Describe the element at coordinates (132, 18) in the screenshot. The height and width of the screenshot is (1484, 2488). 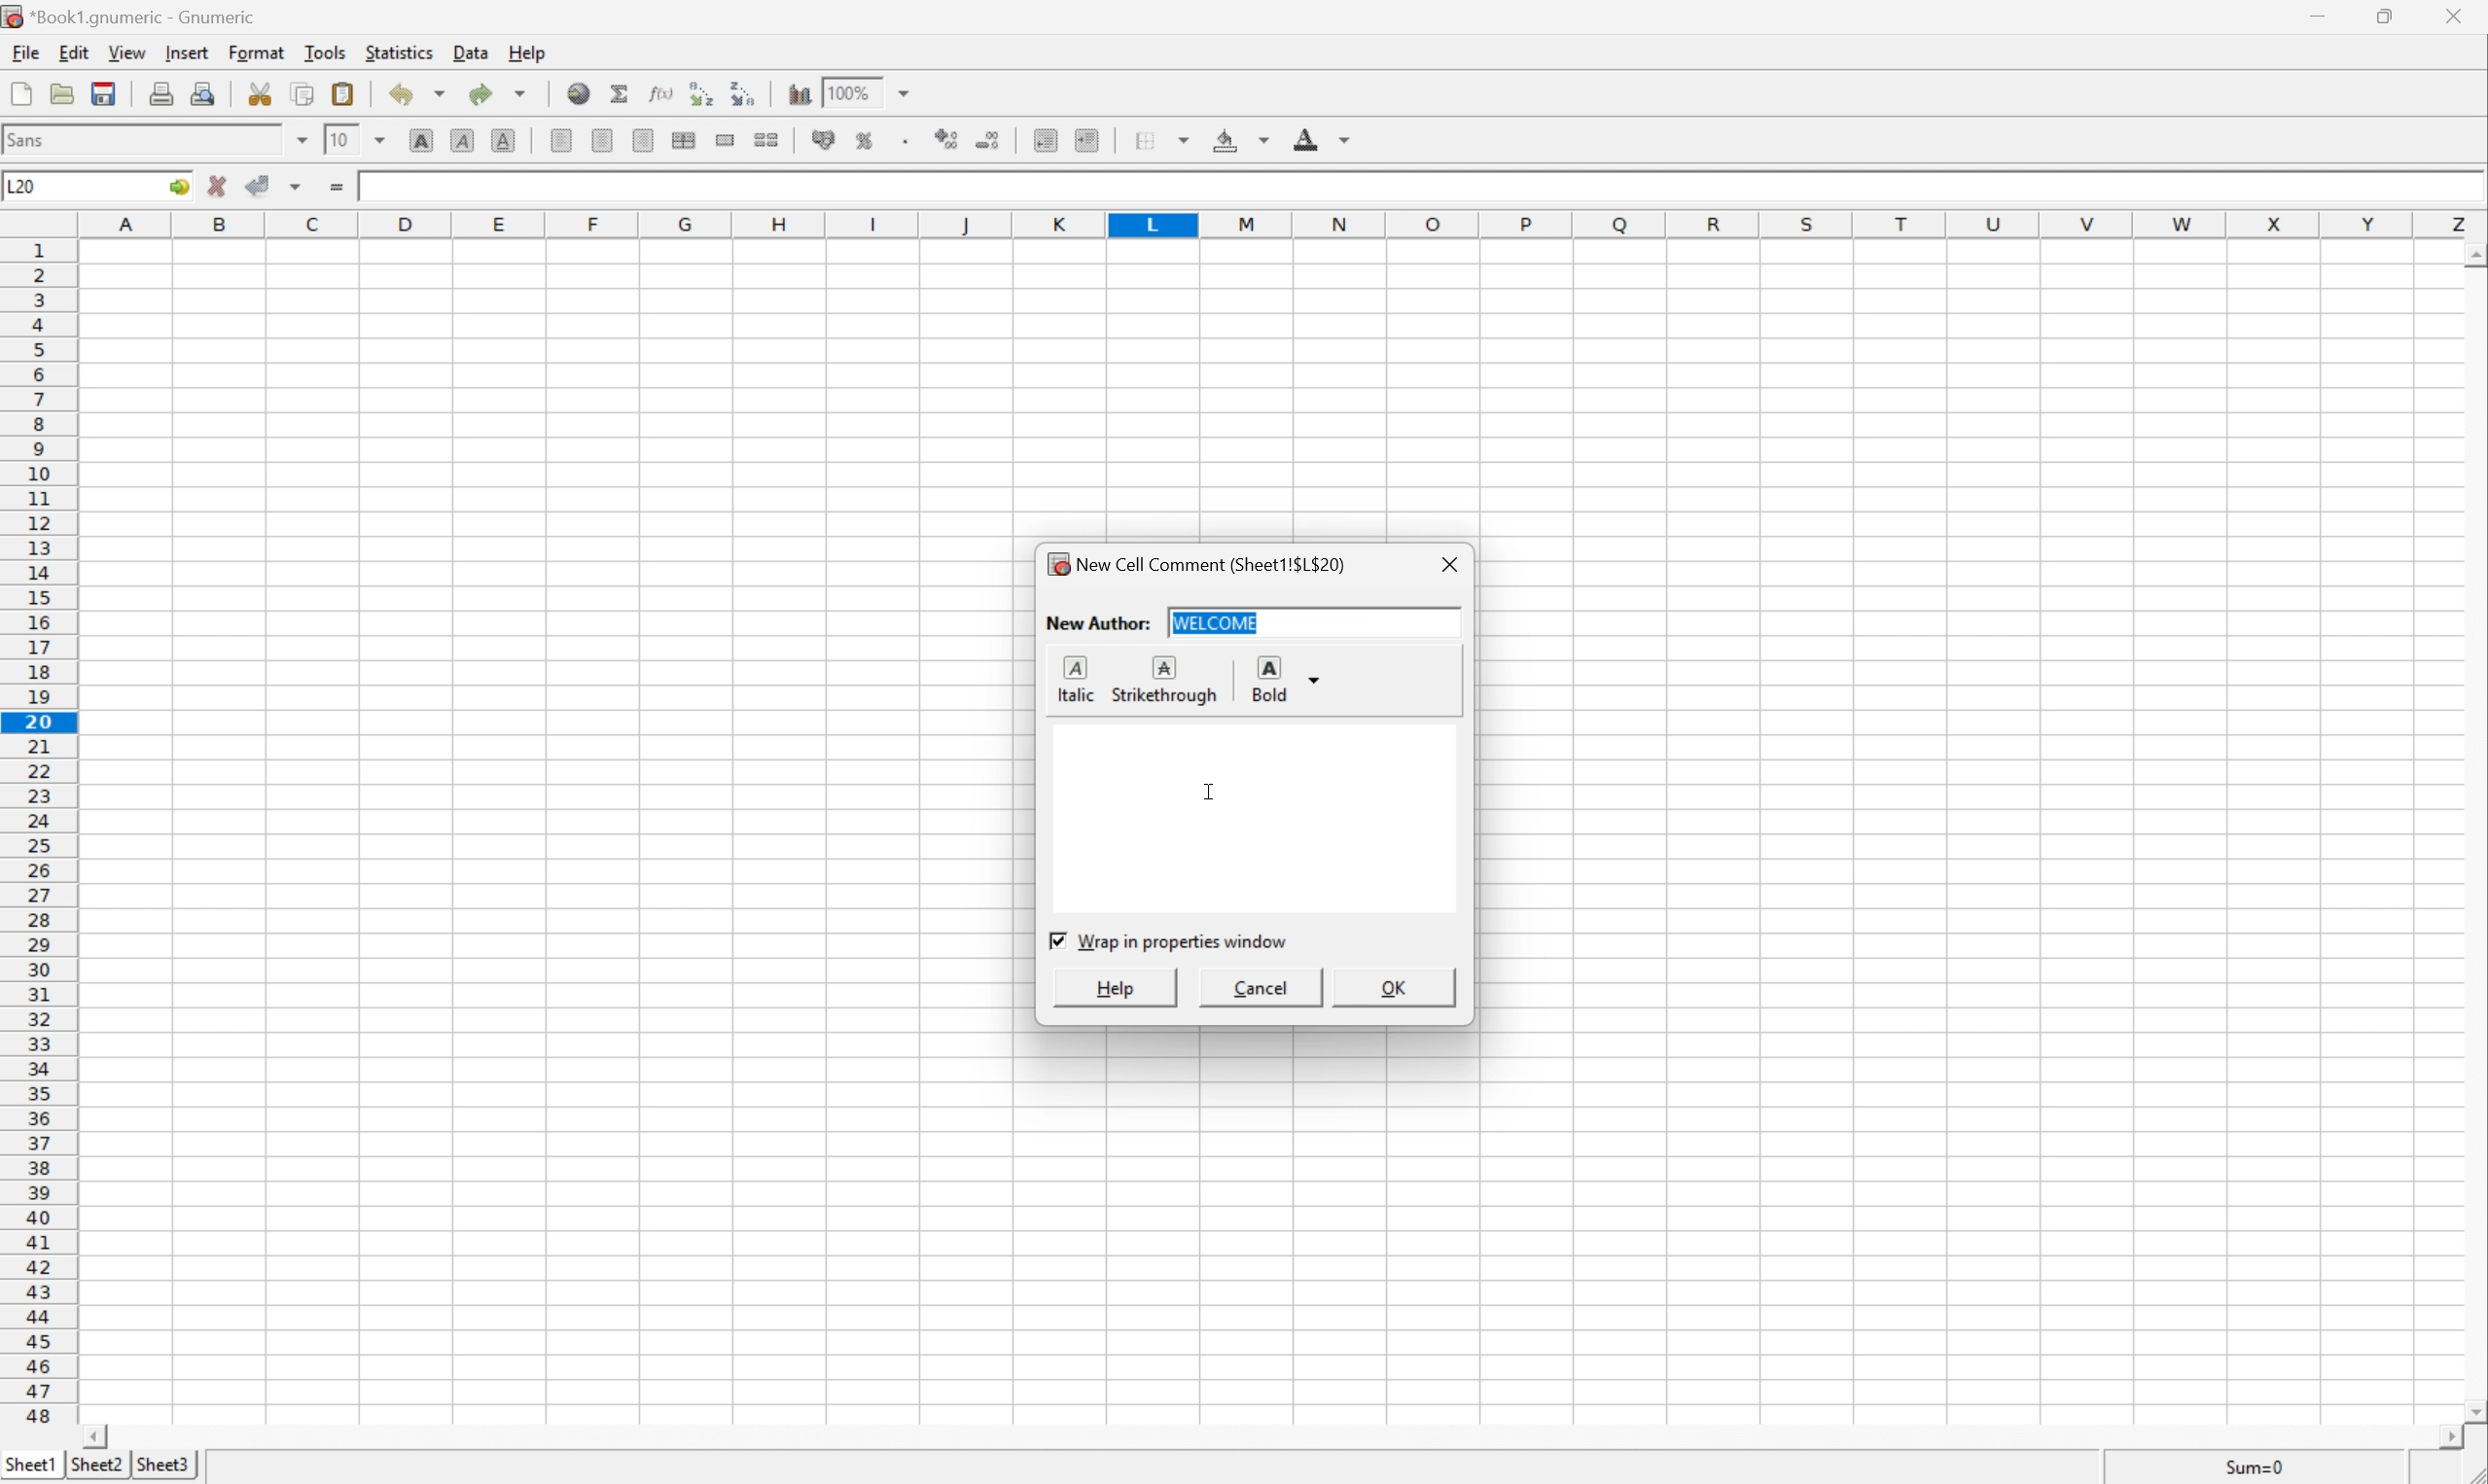
I see `*Book1.gnumeric - Gnumeric` at that location.